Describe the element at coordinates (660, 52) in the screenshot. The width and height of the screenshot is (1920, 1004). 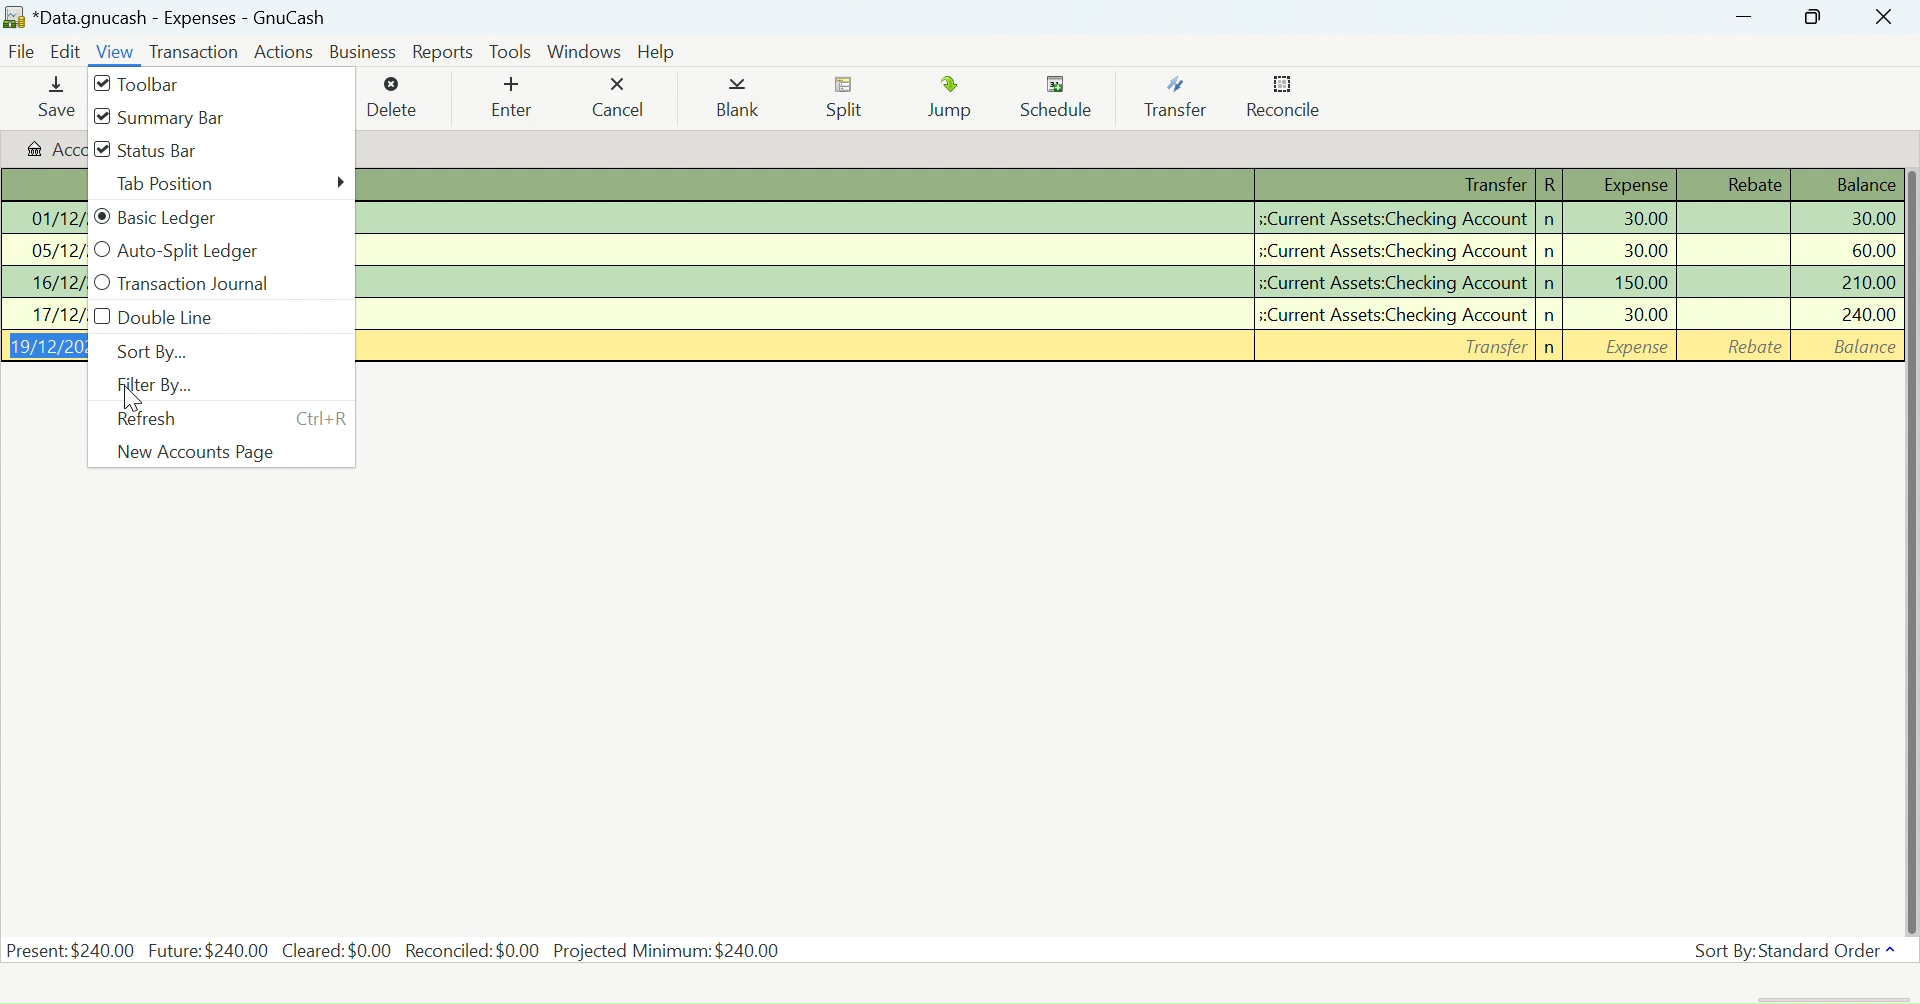
I see `Help` at that location.